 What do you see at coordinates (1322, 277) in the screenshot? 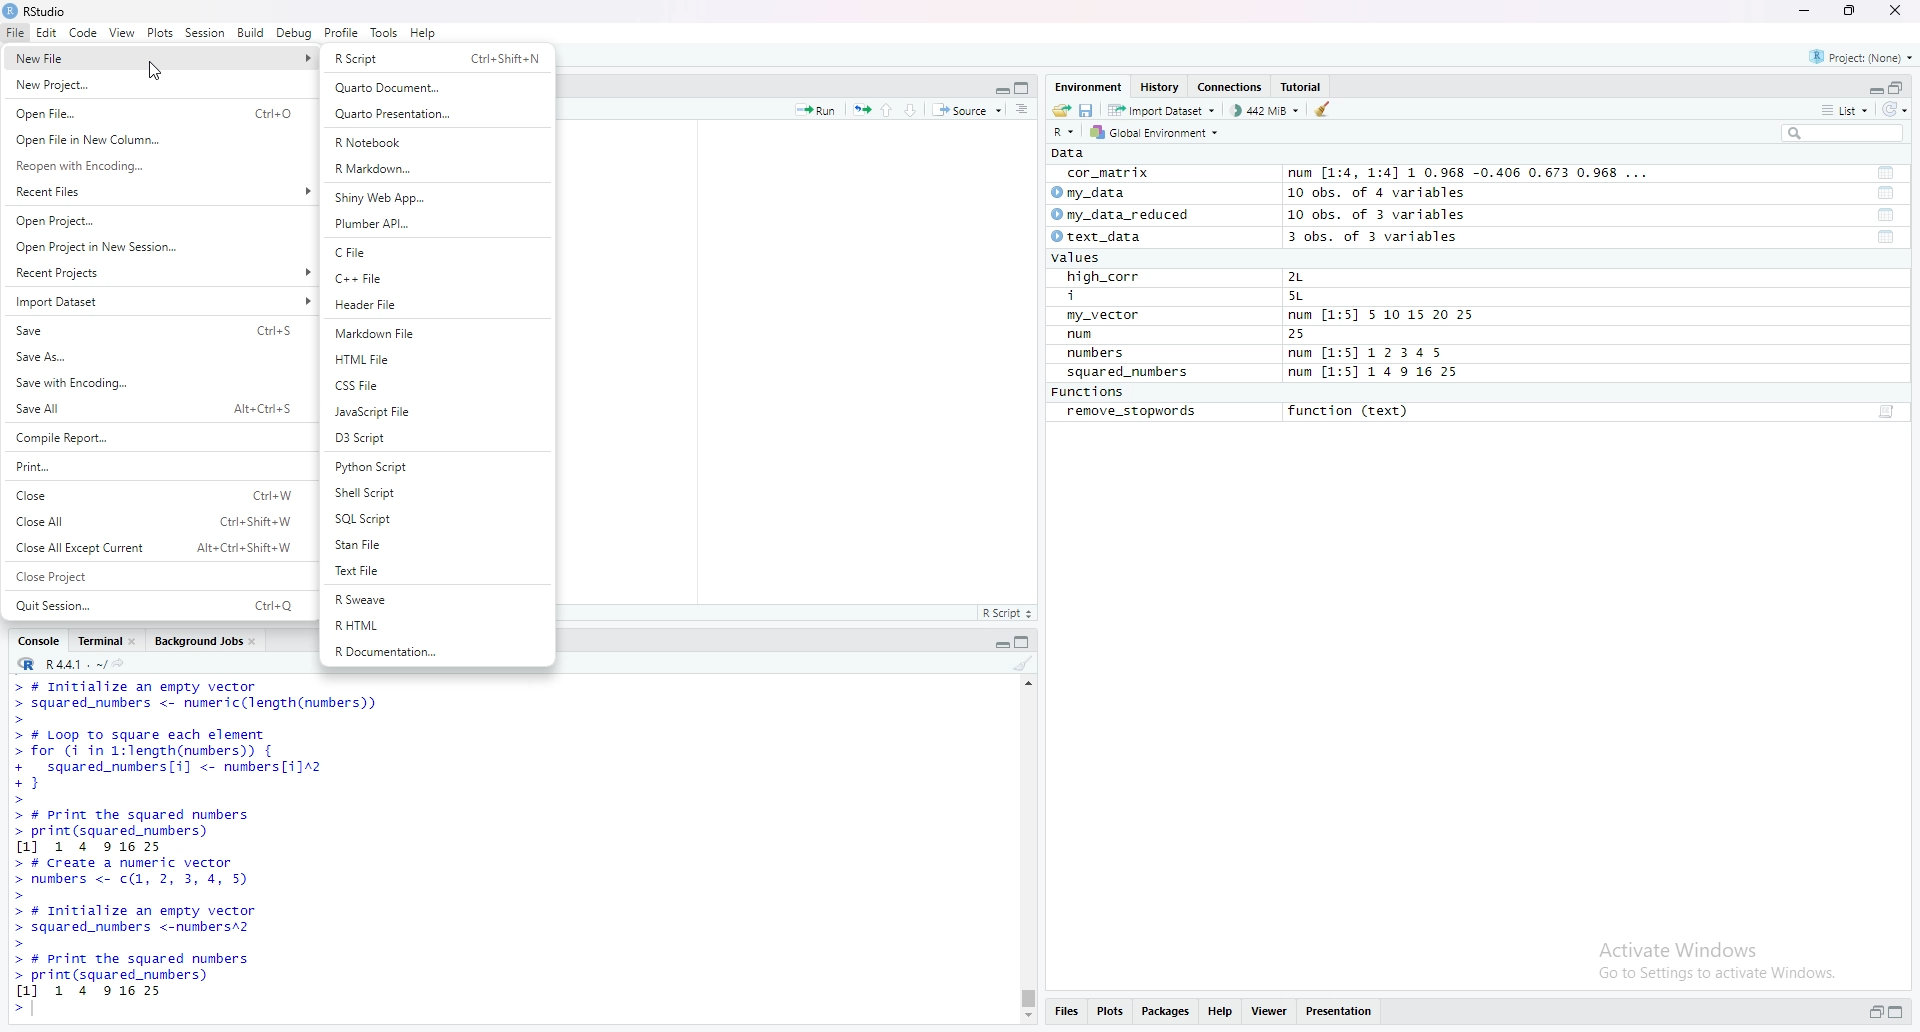
I see `2L` at bounding box center [1322, 277].